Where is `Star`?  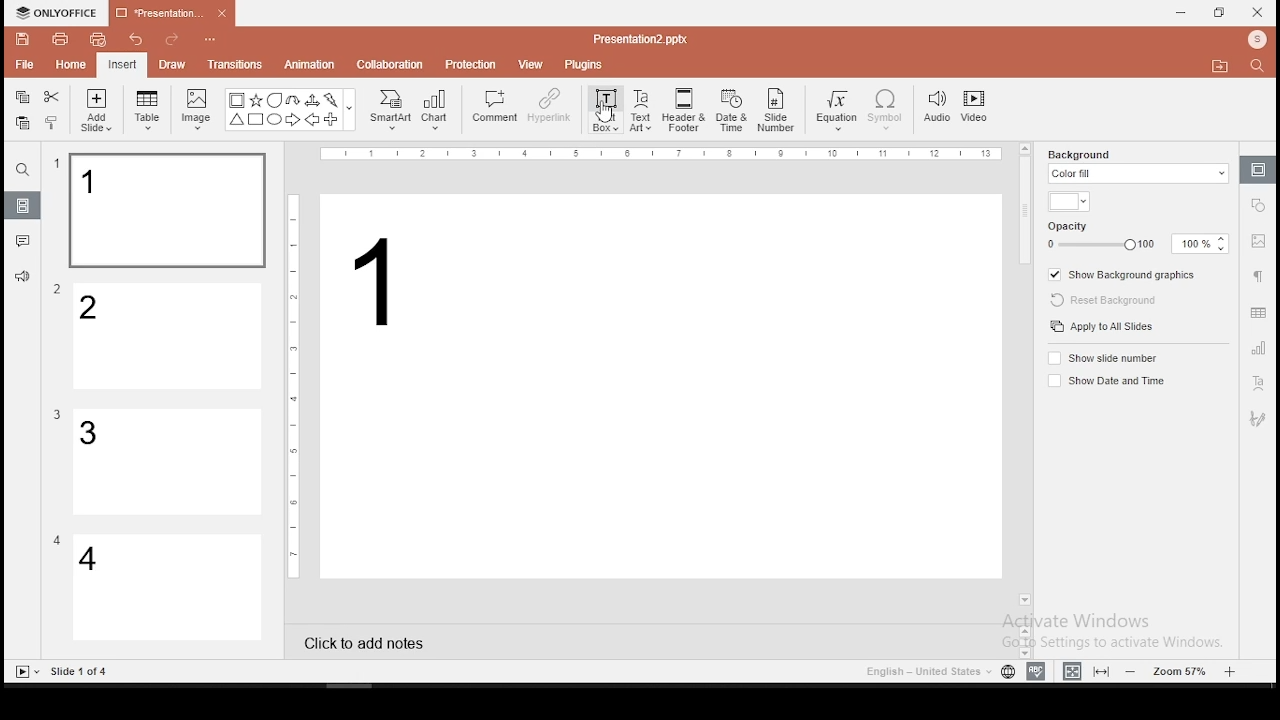
Star is located at coordinates (255, 100).